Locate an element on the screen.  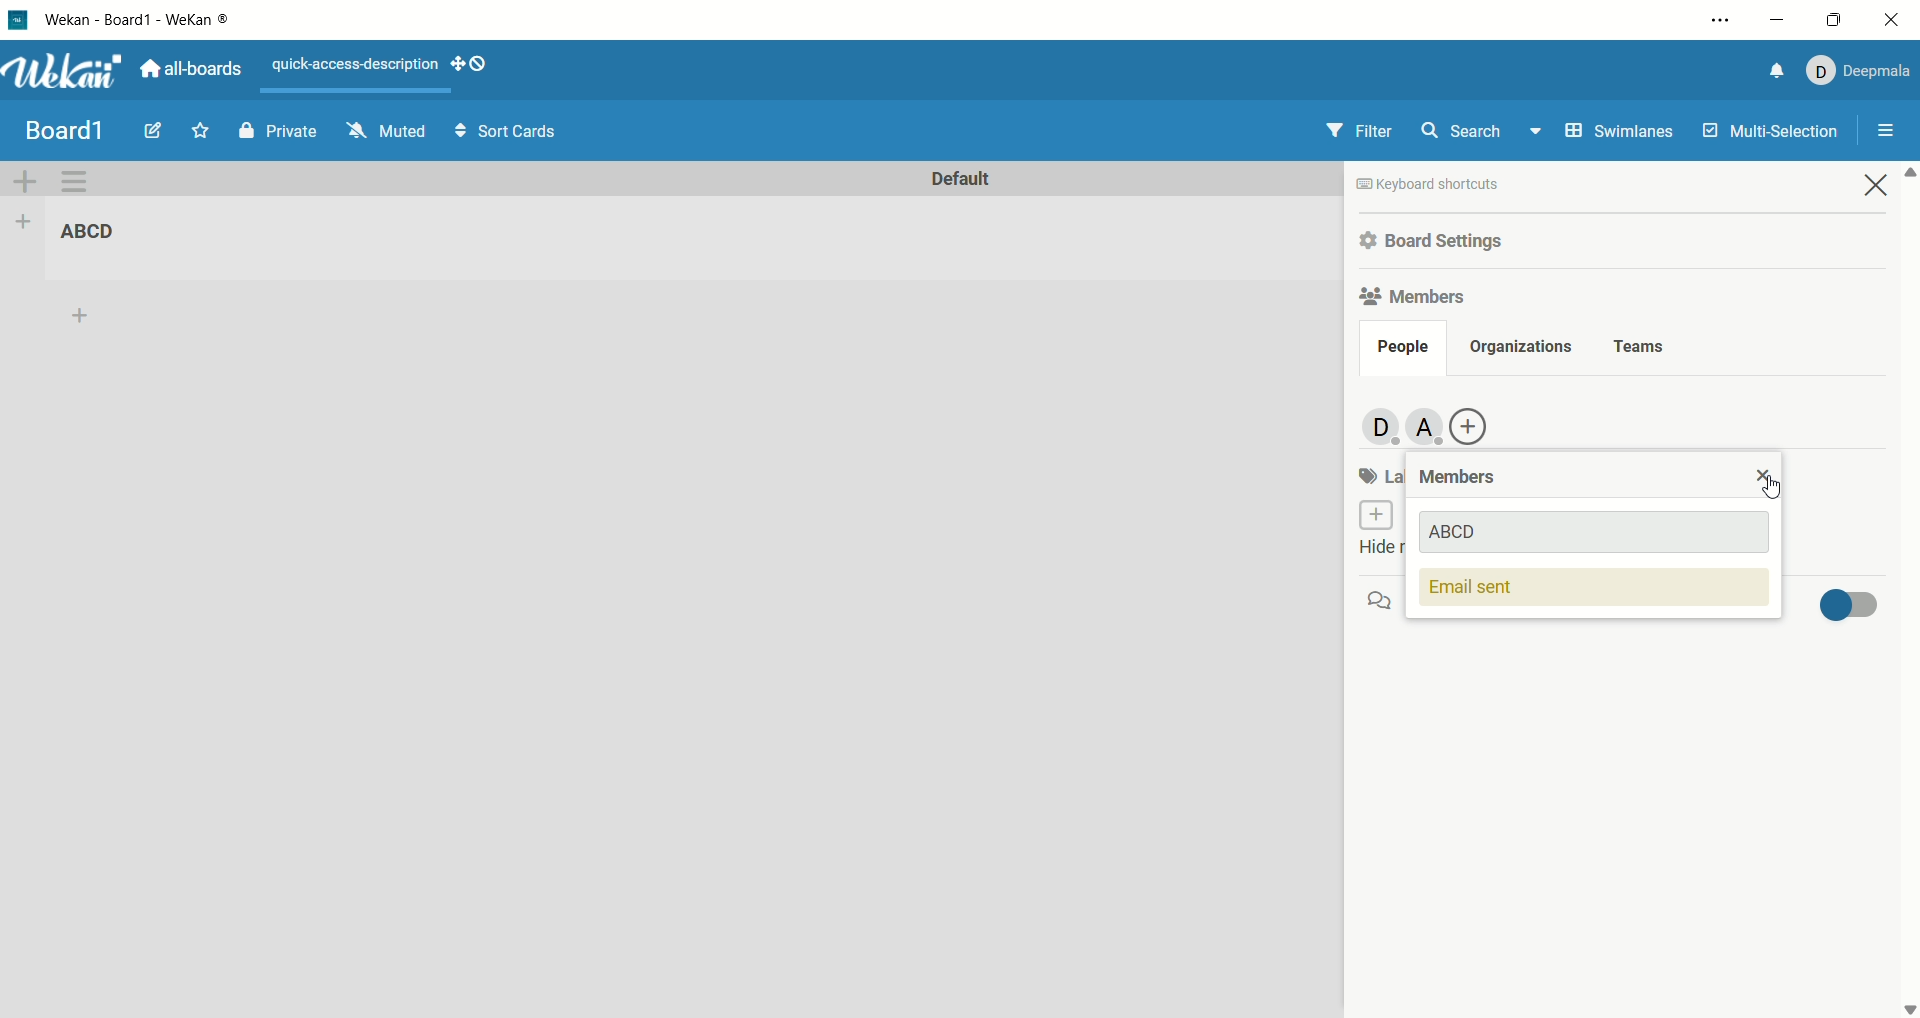
default is located at coordinates (959, 180).